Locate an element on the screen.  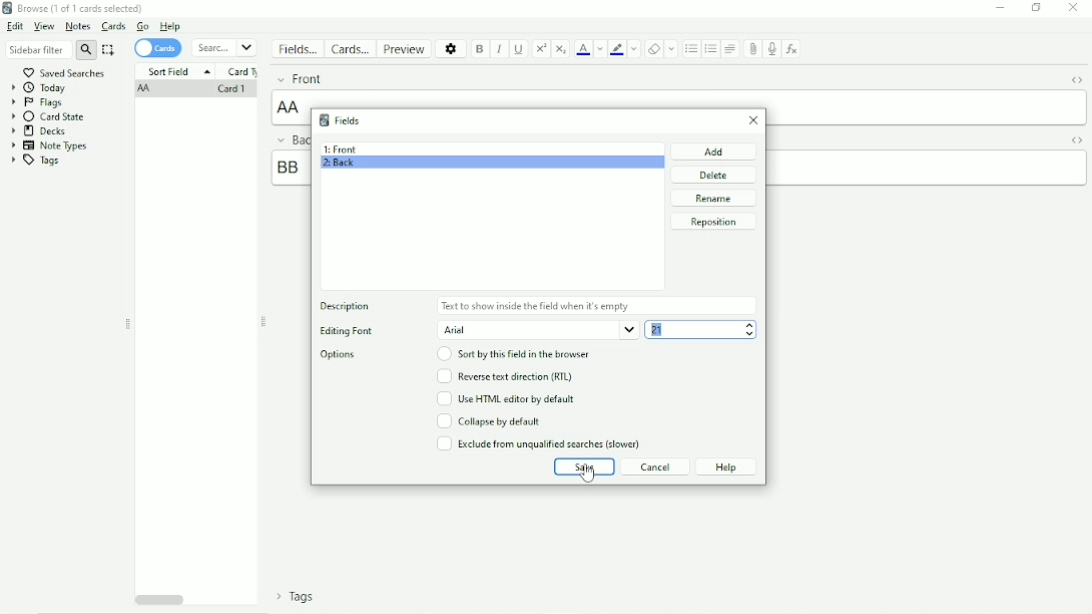
Minimize is located at coordinates (1000, 8).